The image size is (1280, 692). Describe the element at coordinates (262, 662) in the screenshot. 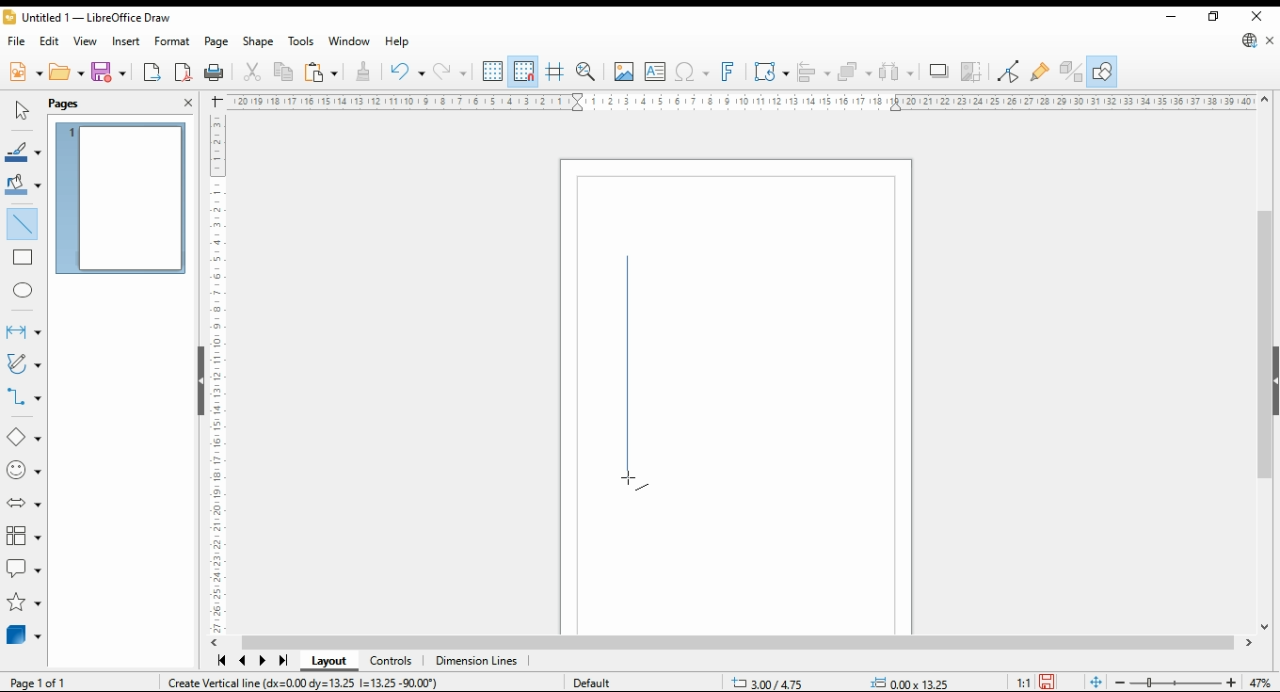

I see `next page` at that location.